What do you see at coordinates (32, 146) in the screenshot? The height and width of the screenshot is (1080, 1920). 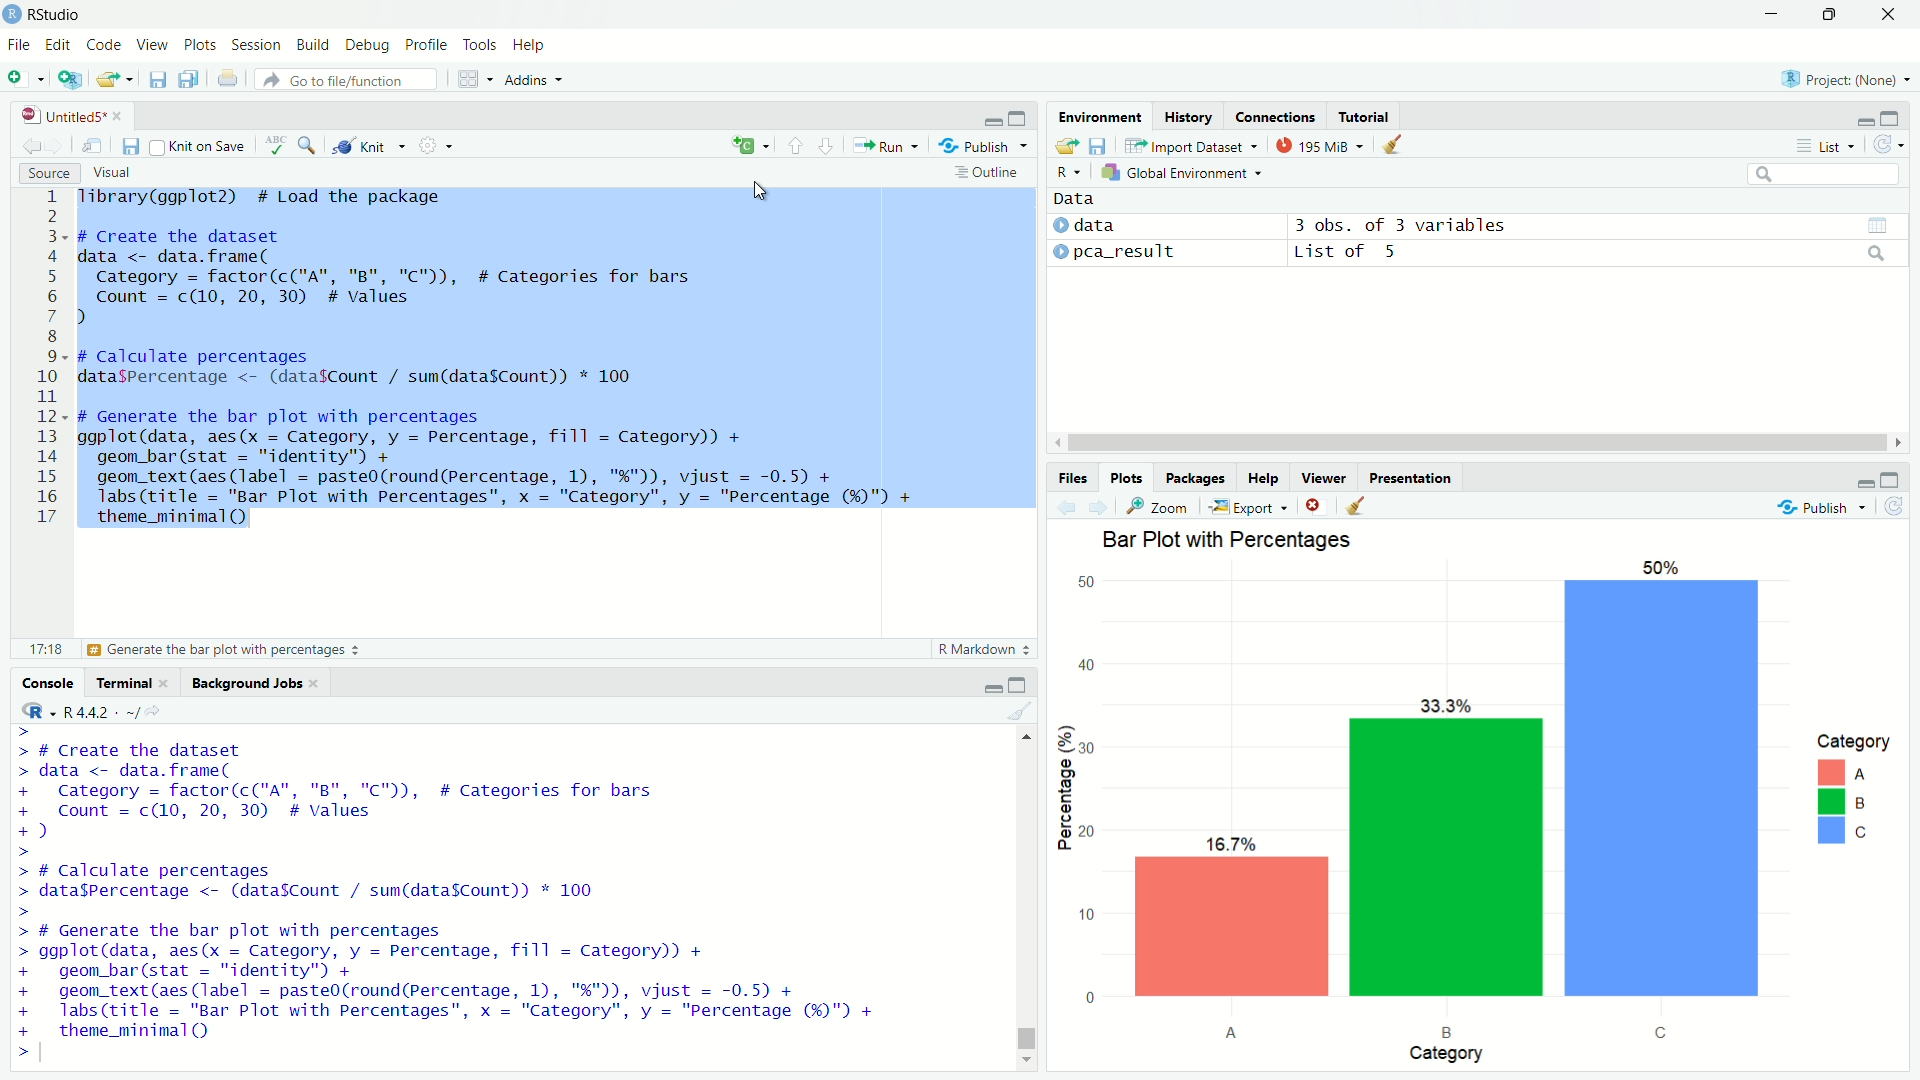 I see `go back` at bounding box center [32, 146].